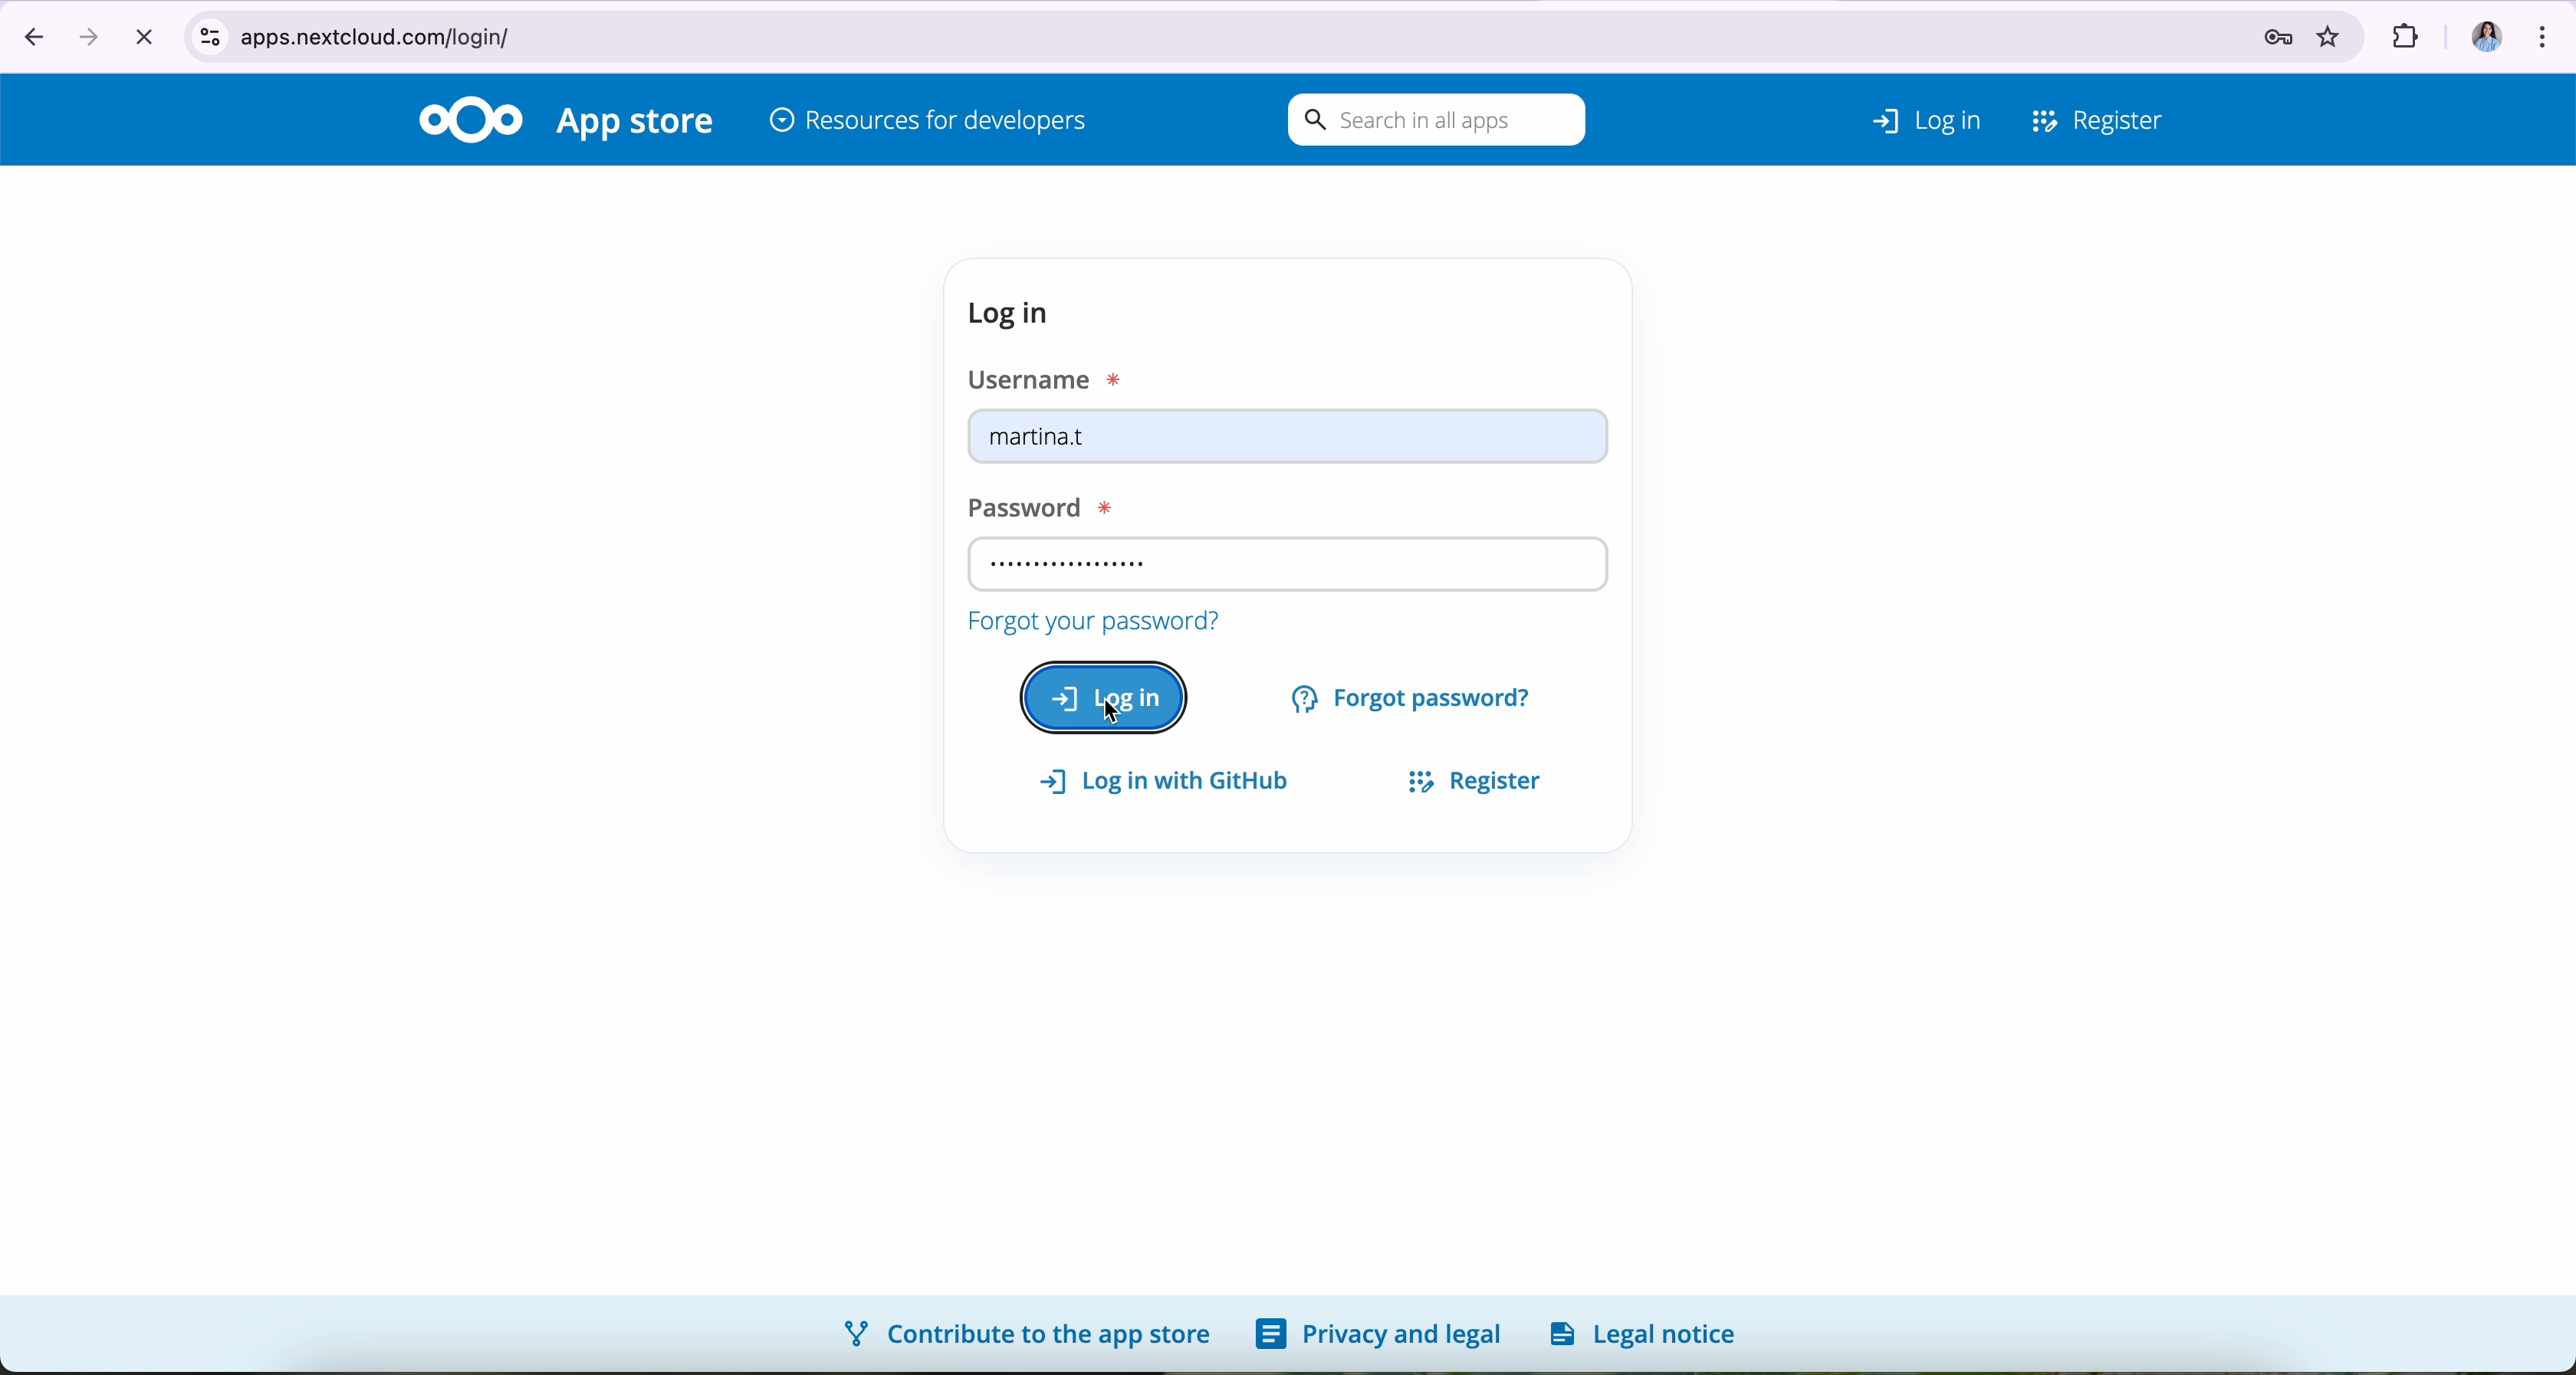 The height and width of the screenshot is (1375, 2576). What do you see at coordinates (1289, 441) in the screenshot?
I see `martina.t` at bounding box center [1289, 441].